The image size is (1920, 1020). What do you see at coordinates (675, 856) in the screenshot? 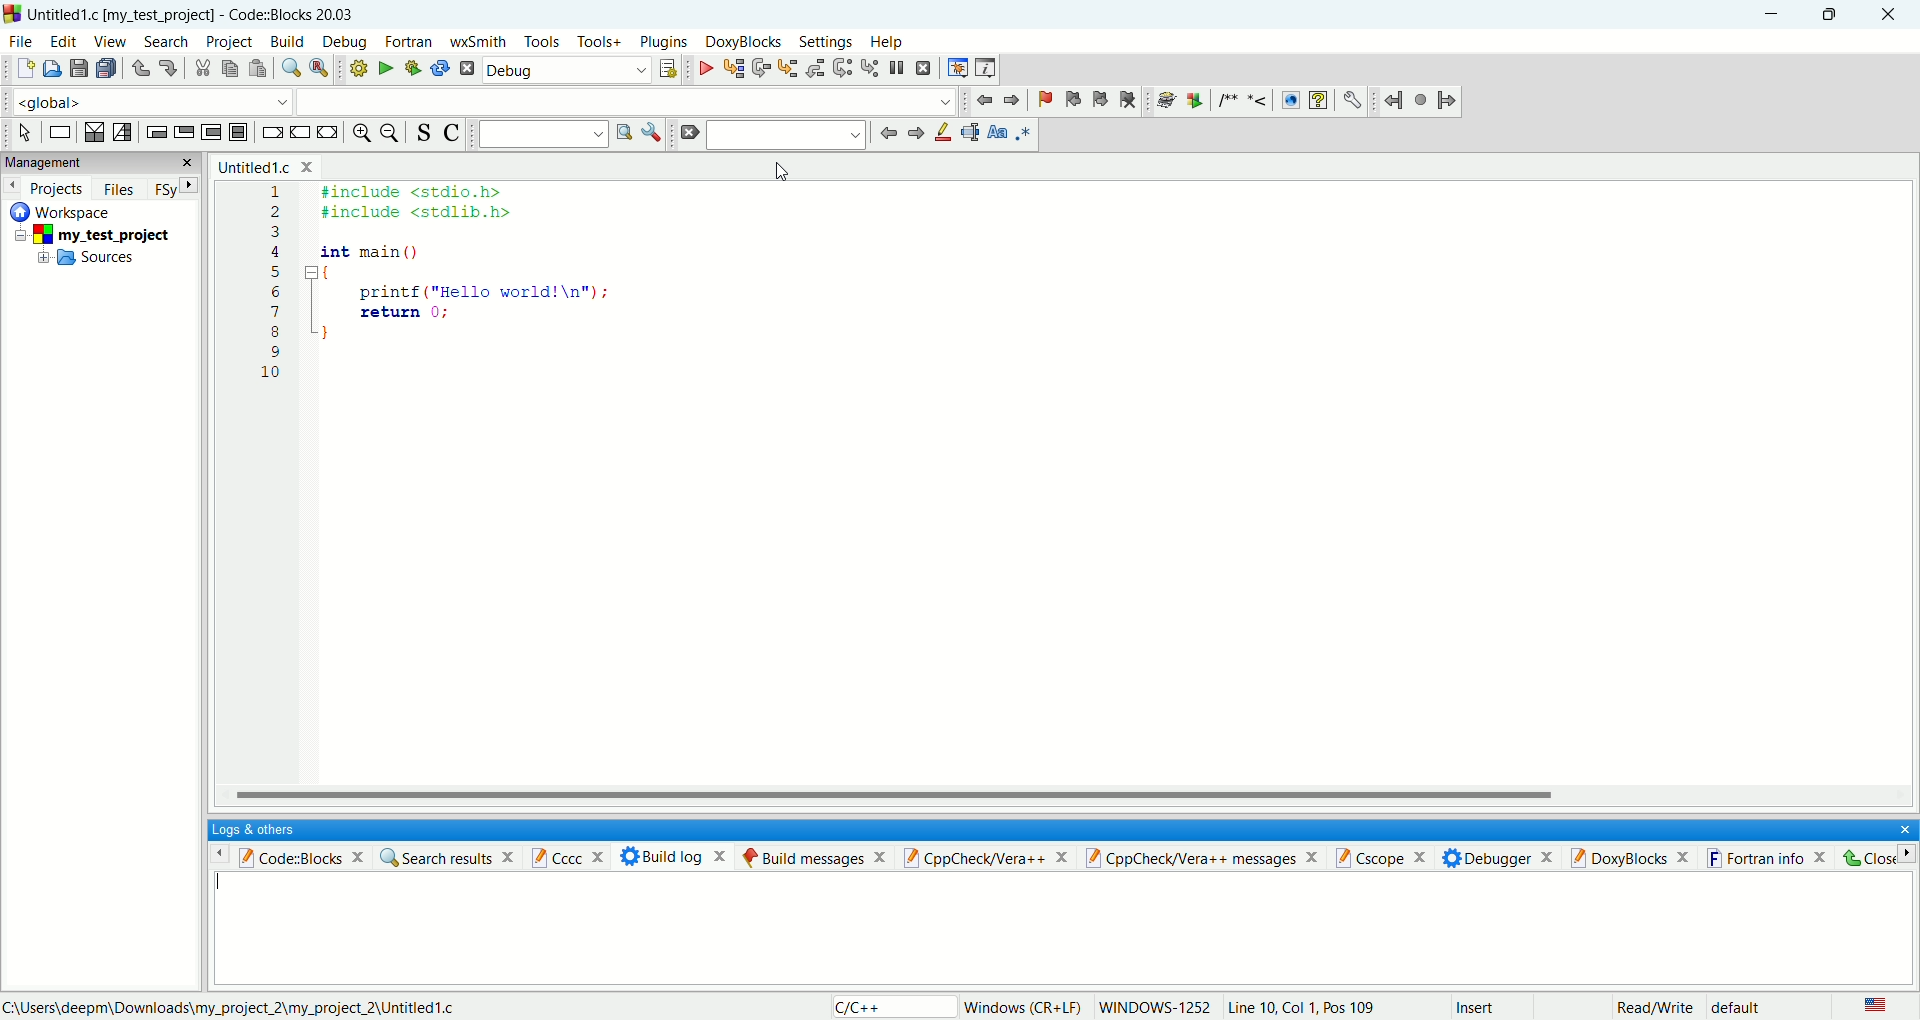
I see `build log` at bounding box center [675, 856].